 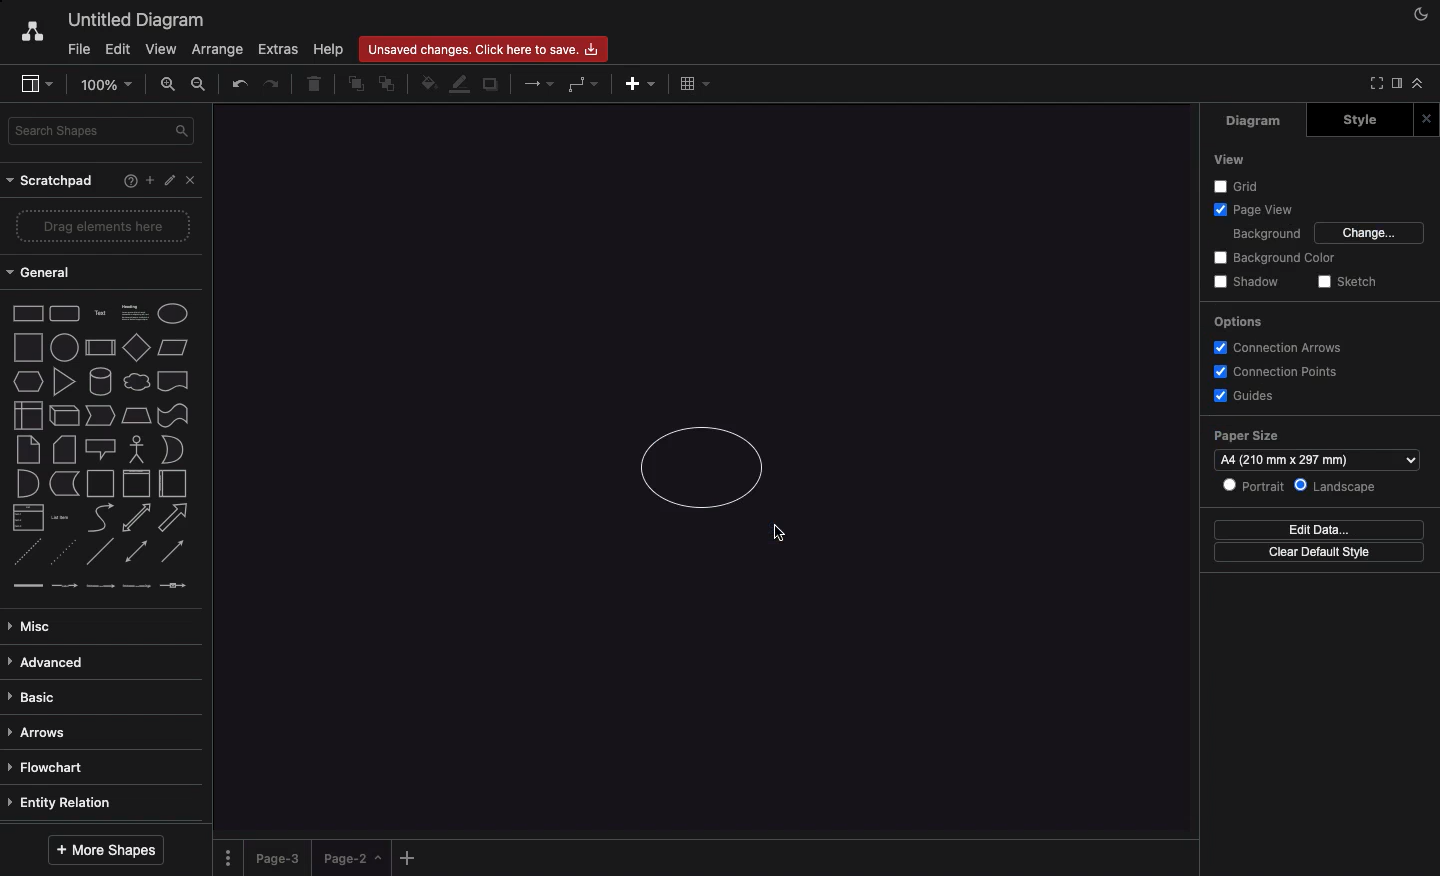 What do you see at coordinates (32, 82) in the screenshot?
I see `Sidebar` at bounding box center [32, 82].